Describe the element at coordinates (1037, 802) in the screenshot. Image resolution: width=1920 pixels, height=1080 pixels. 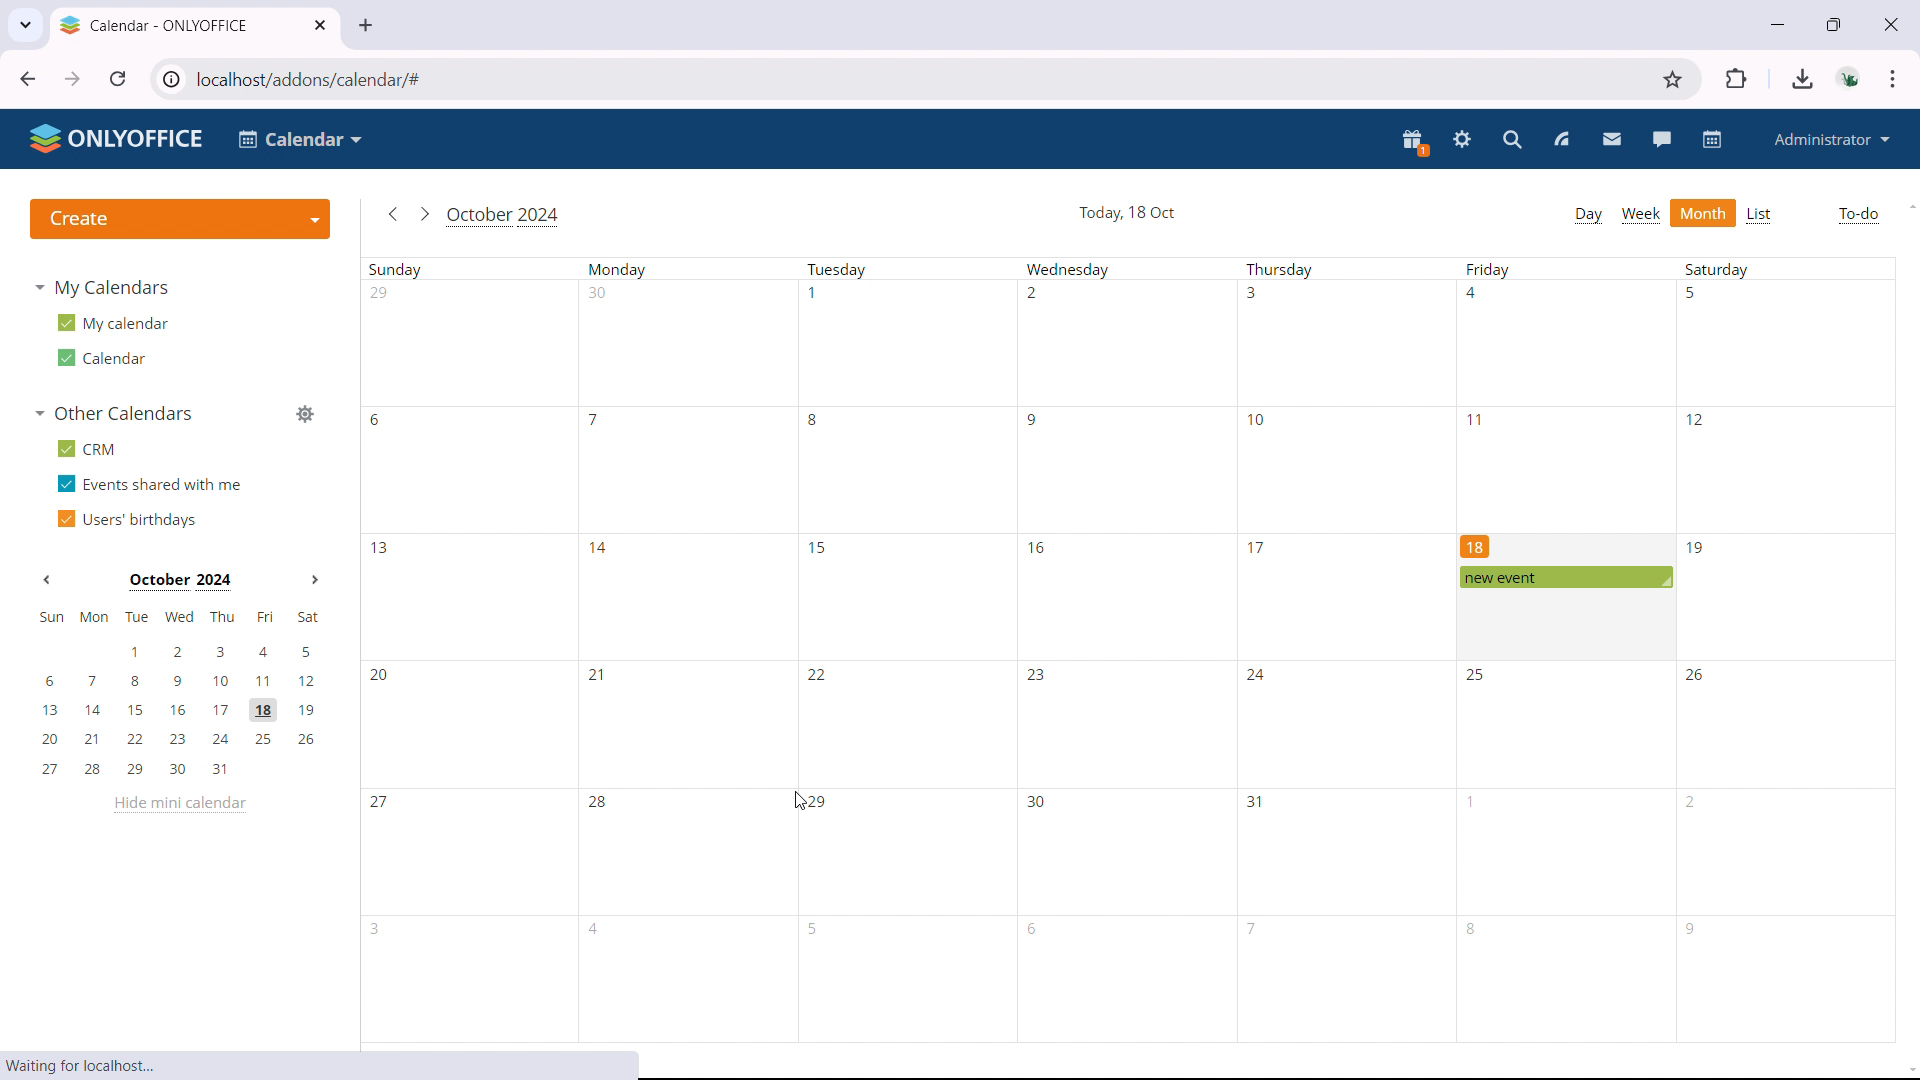
I see `30` at that location.